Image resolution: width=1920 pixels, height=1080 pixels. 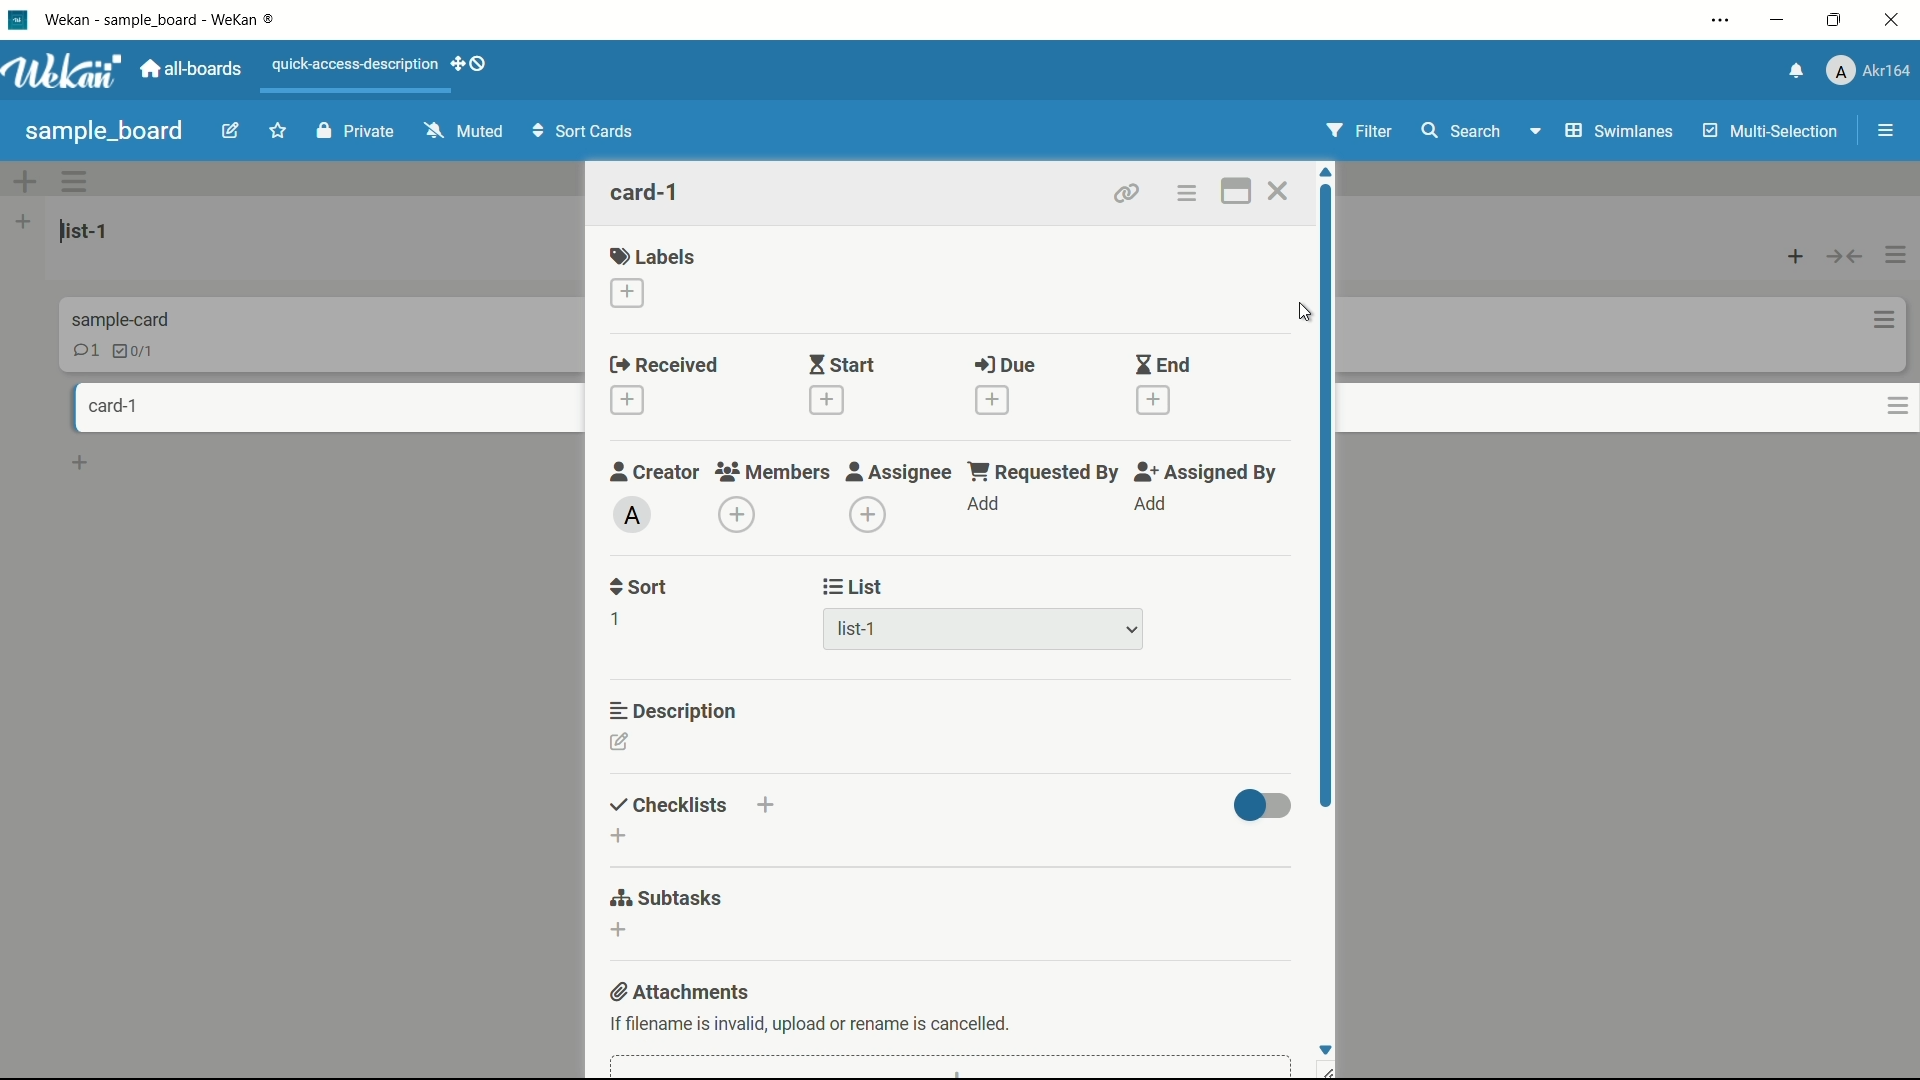 I want to click on end, so click(x=1162, y=364).